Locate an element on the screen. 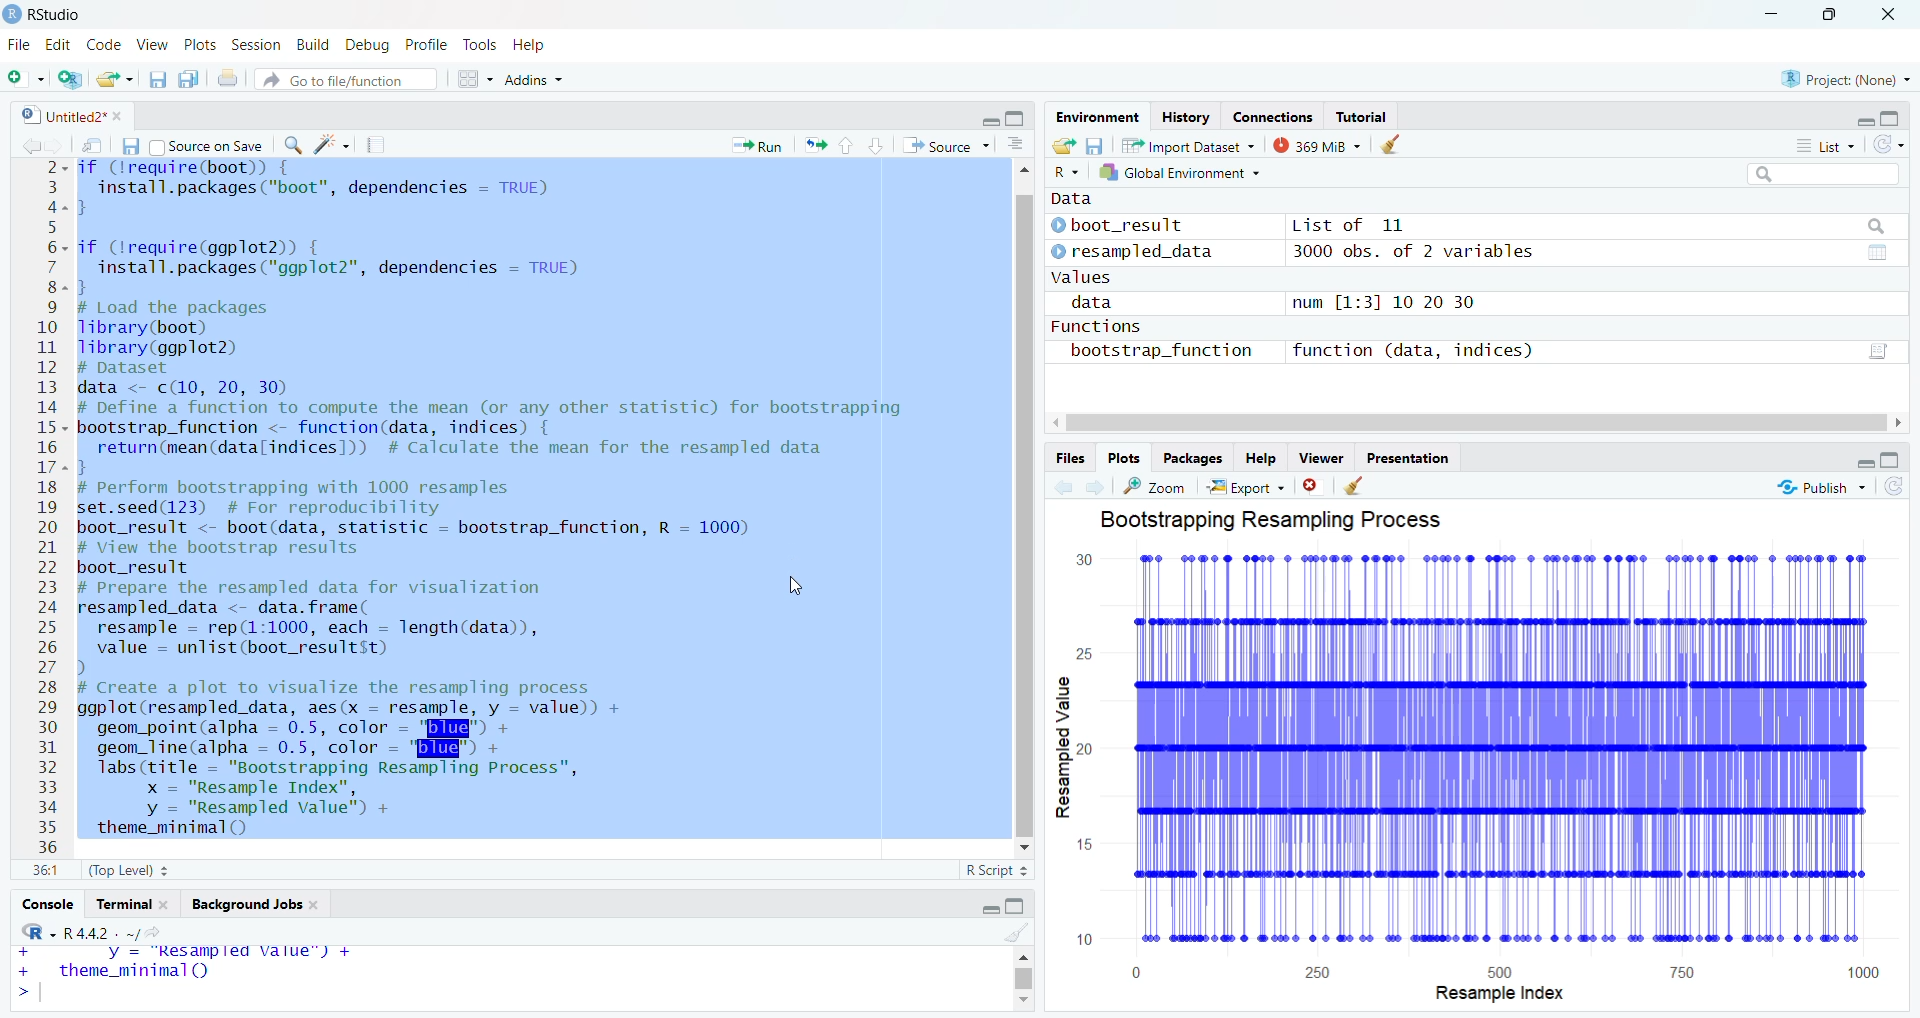  num [1:3] 10 20 30 is located at coordinates (1396, 303).